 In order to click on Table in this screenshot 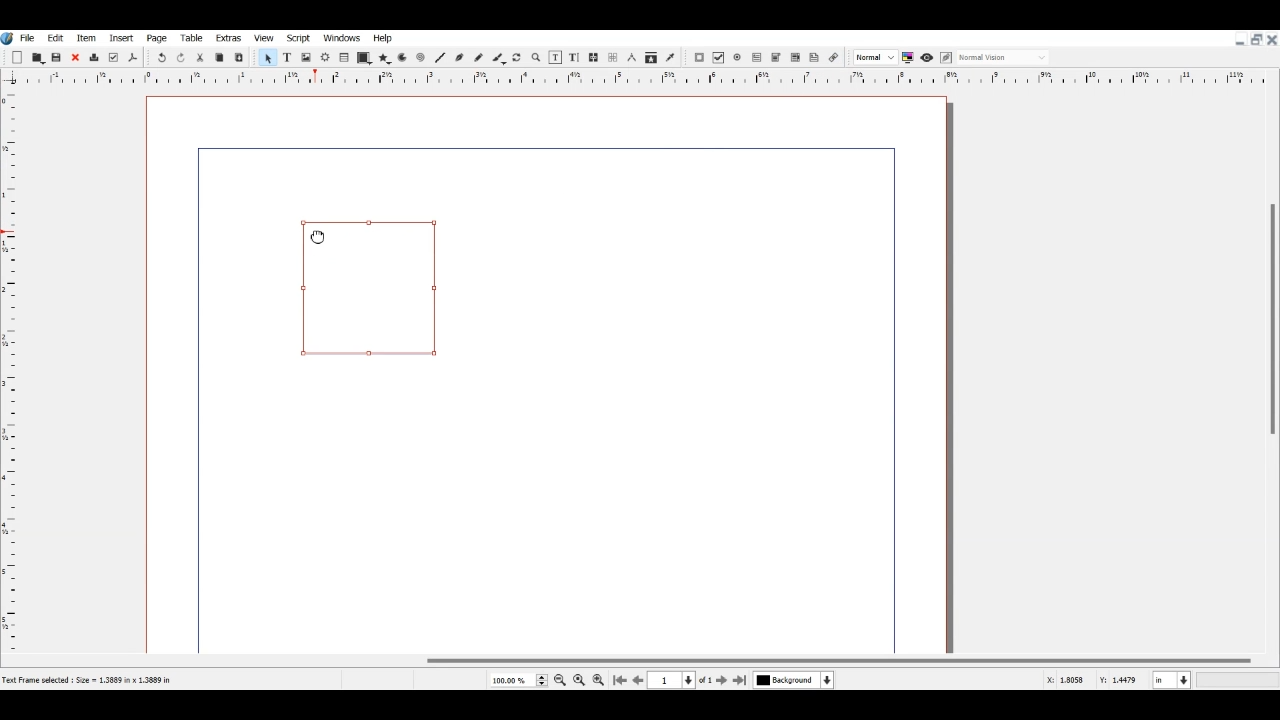, I will do `click(345, 58)`.